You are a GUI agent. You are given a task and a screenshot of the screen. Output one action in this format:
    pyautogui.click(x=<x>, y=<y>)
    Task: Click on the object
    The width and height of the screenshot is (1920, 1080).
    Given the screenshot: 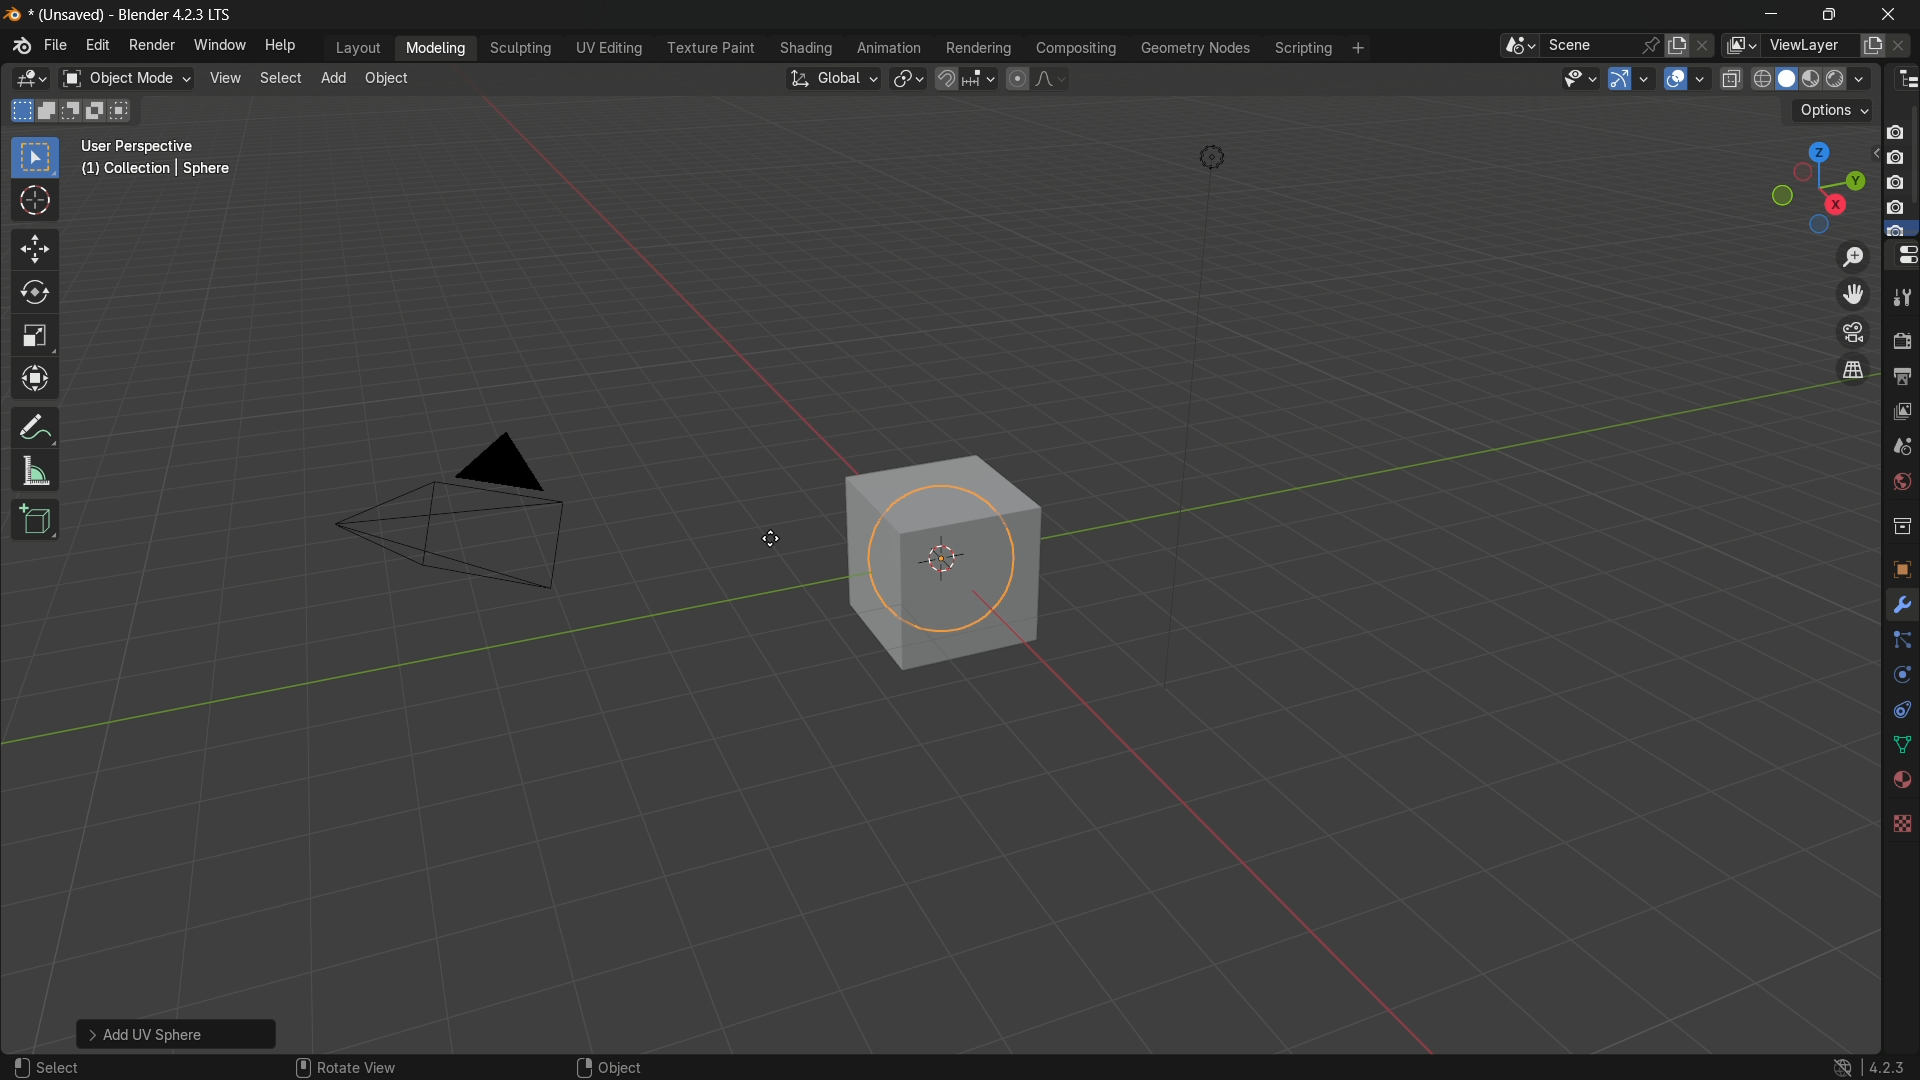 What is the action you would take?
    pyautogui.click(x=607, y=1067)
    